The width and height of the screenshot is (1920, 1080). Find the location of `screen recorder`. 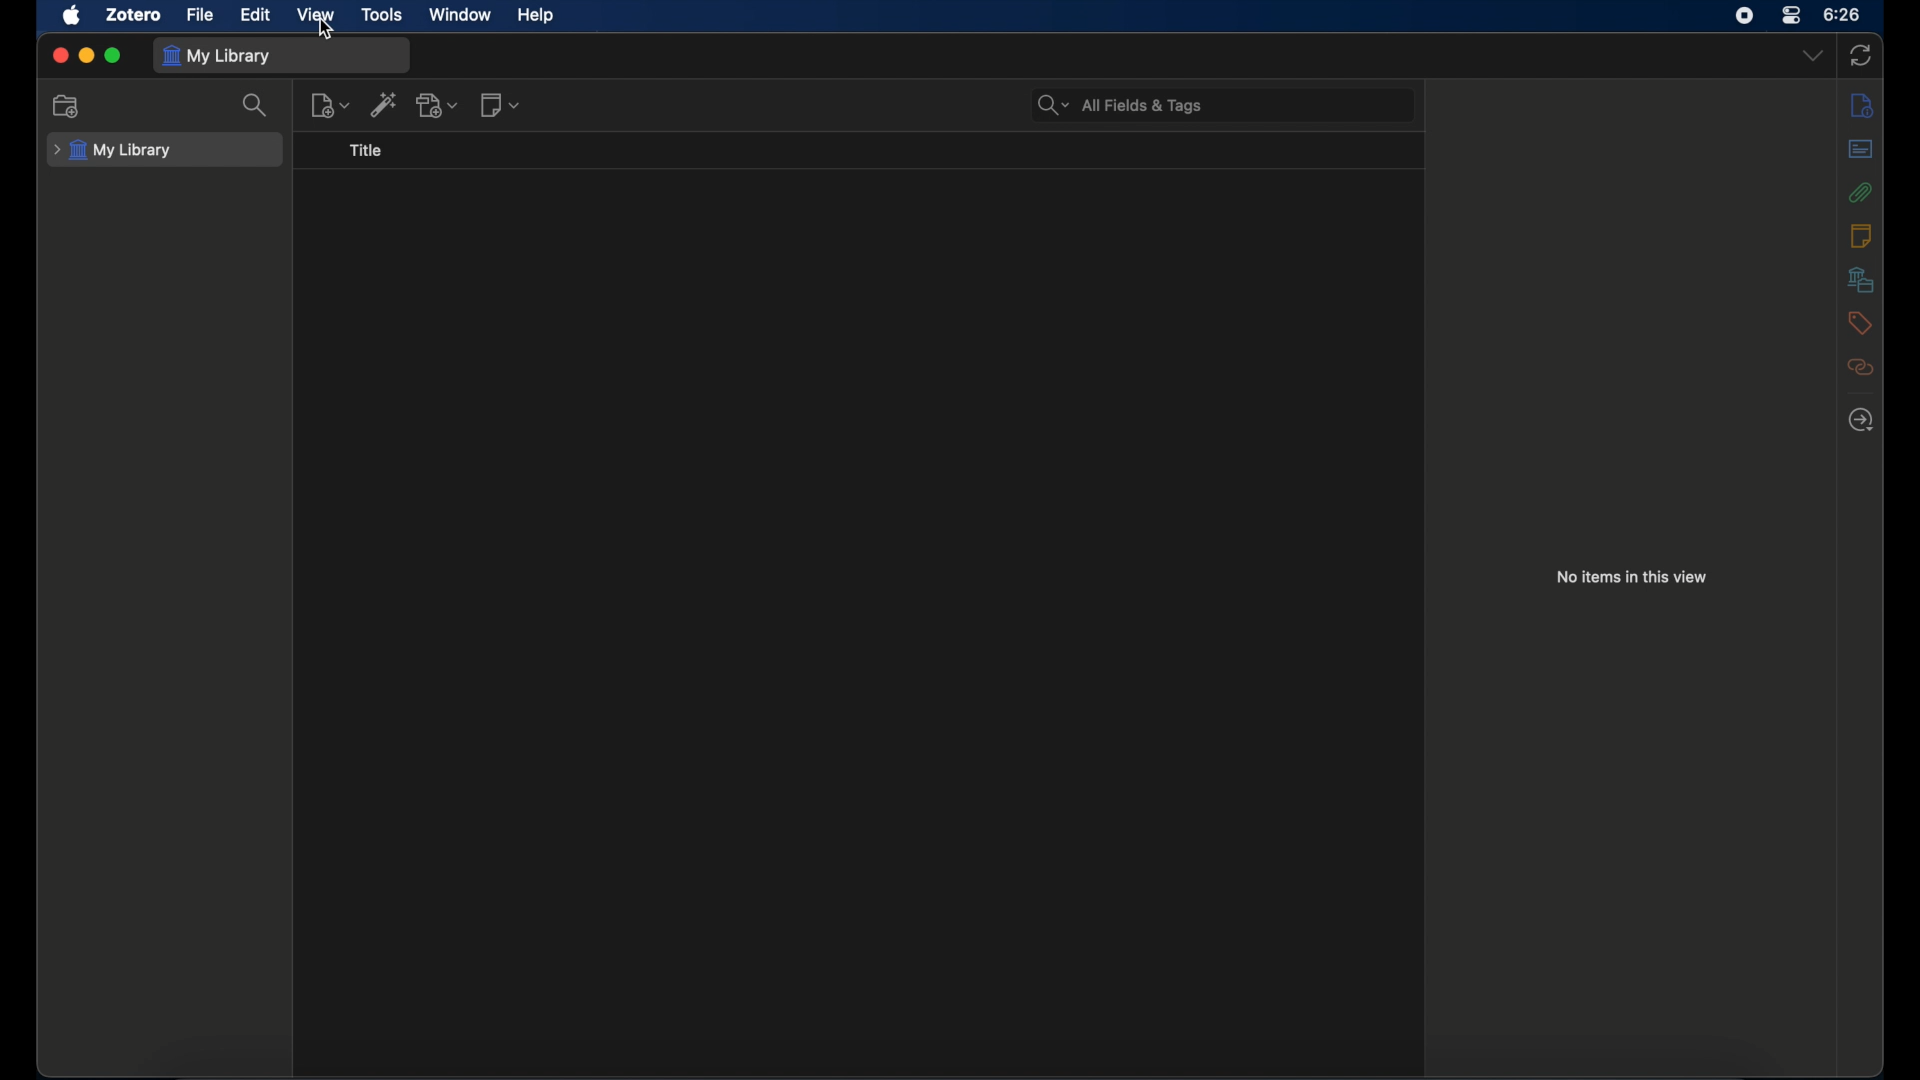

screen recorder is located at coordinates (1744, 15).